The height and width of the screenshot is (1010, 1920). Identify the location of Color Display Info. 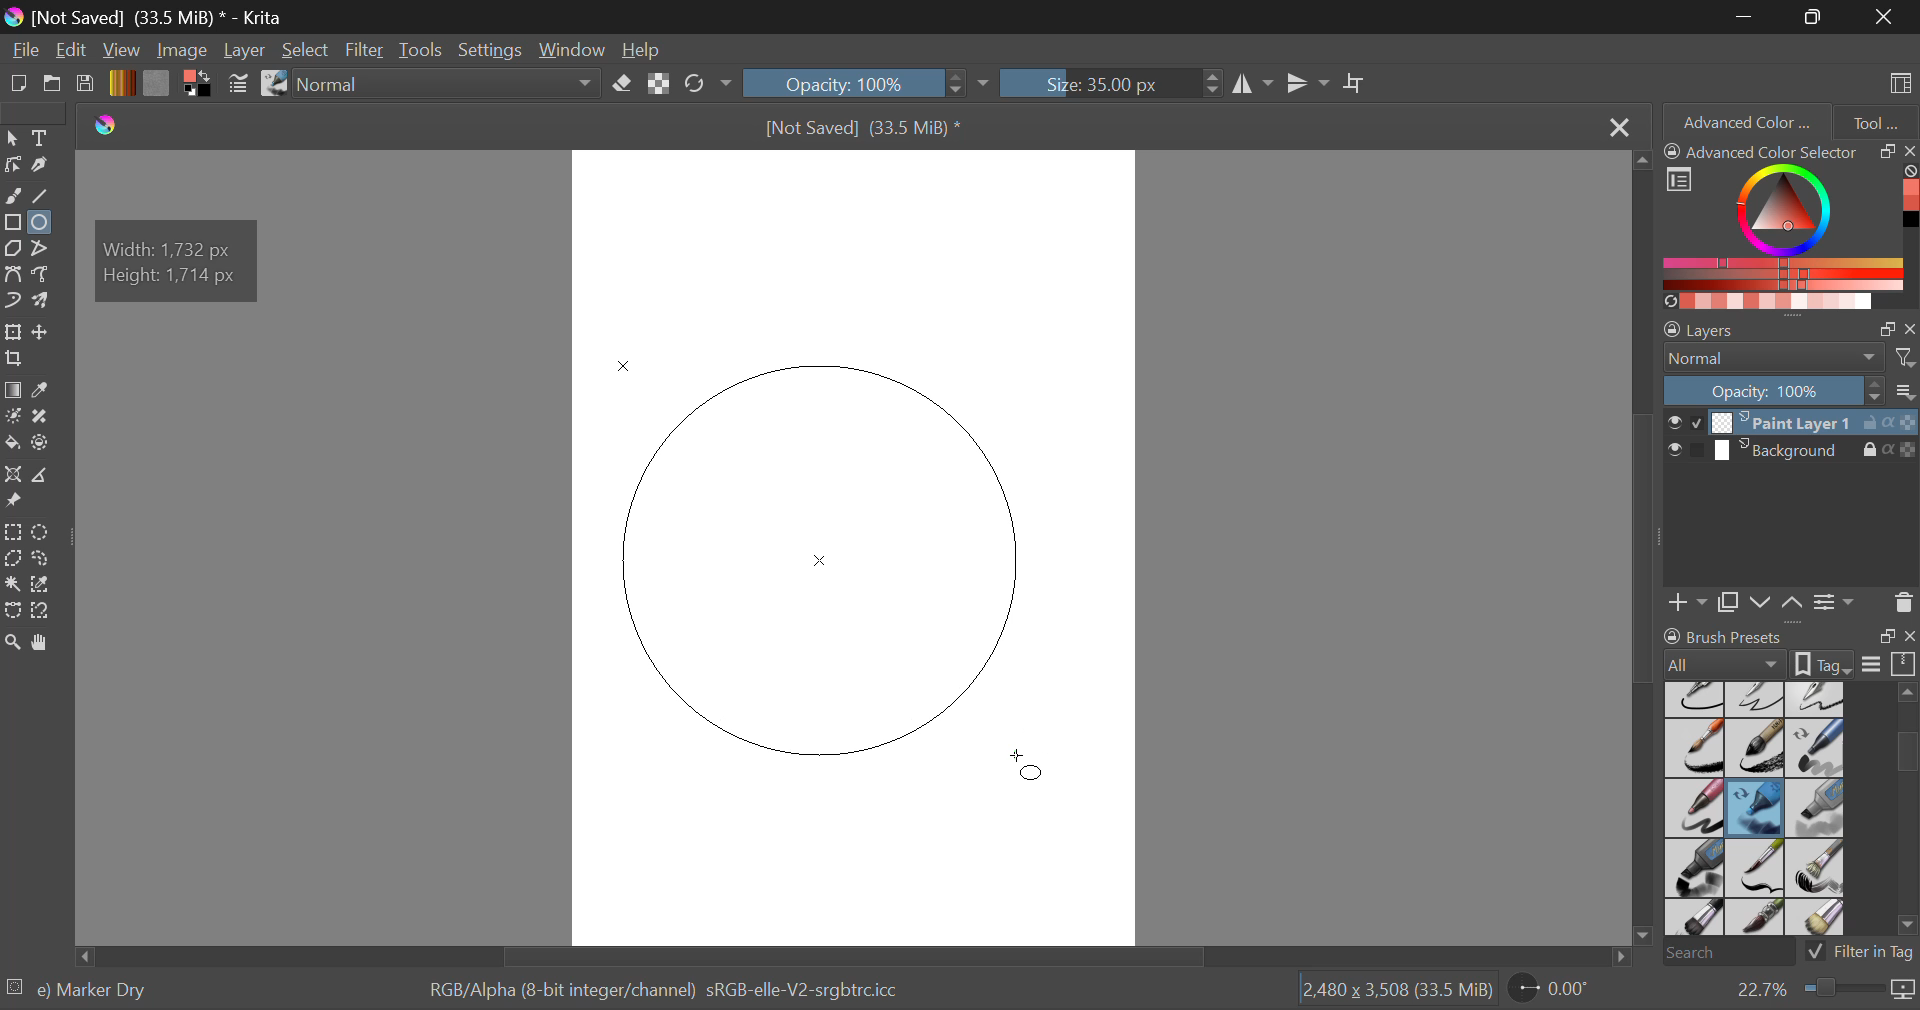
(671, 994).